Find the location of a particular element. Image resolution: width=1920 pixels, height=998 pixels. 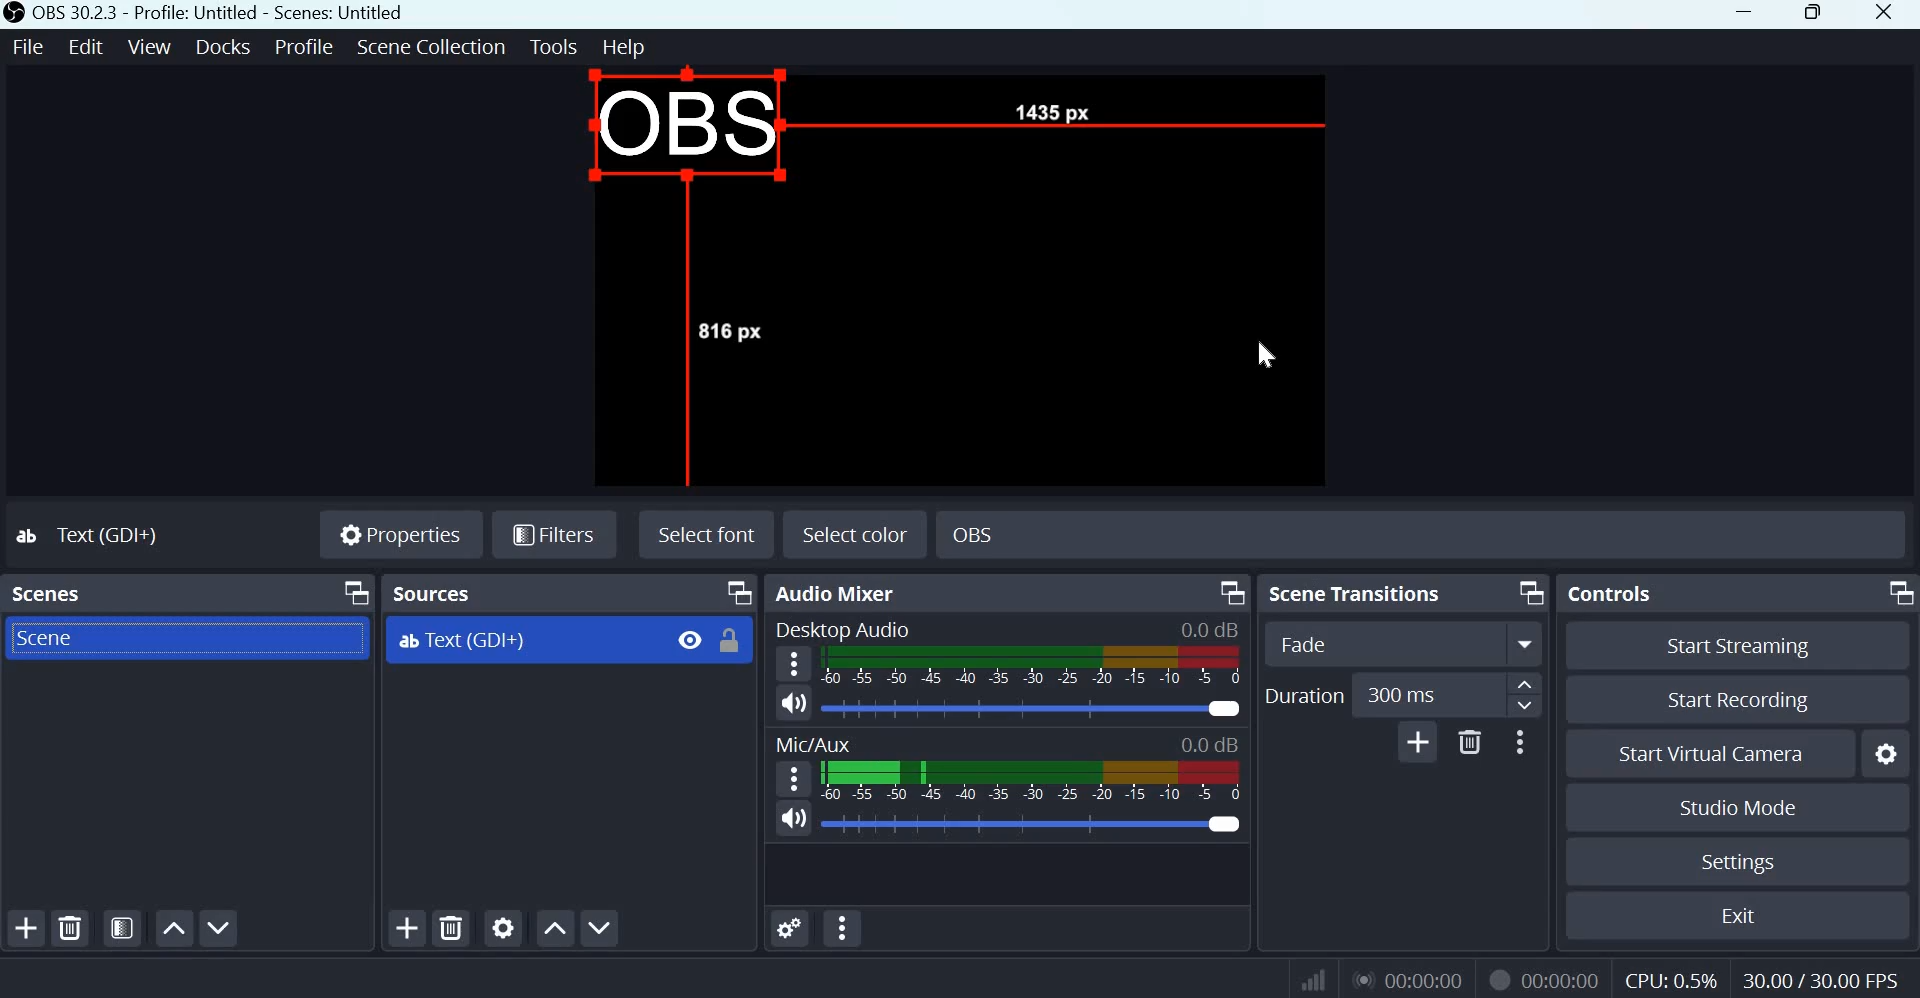

CPU: 0.5% is located at coordinates (1673, 977).